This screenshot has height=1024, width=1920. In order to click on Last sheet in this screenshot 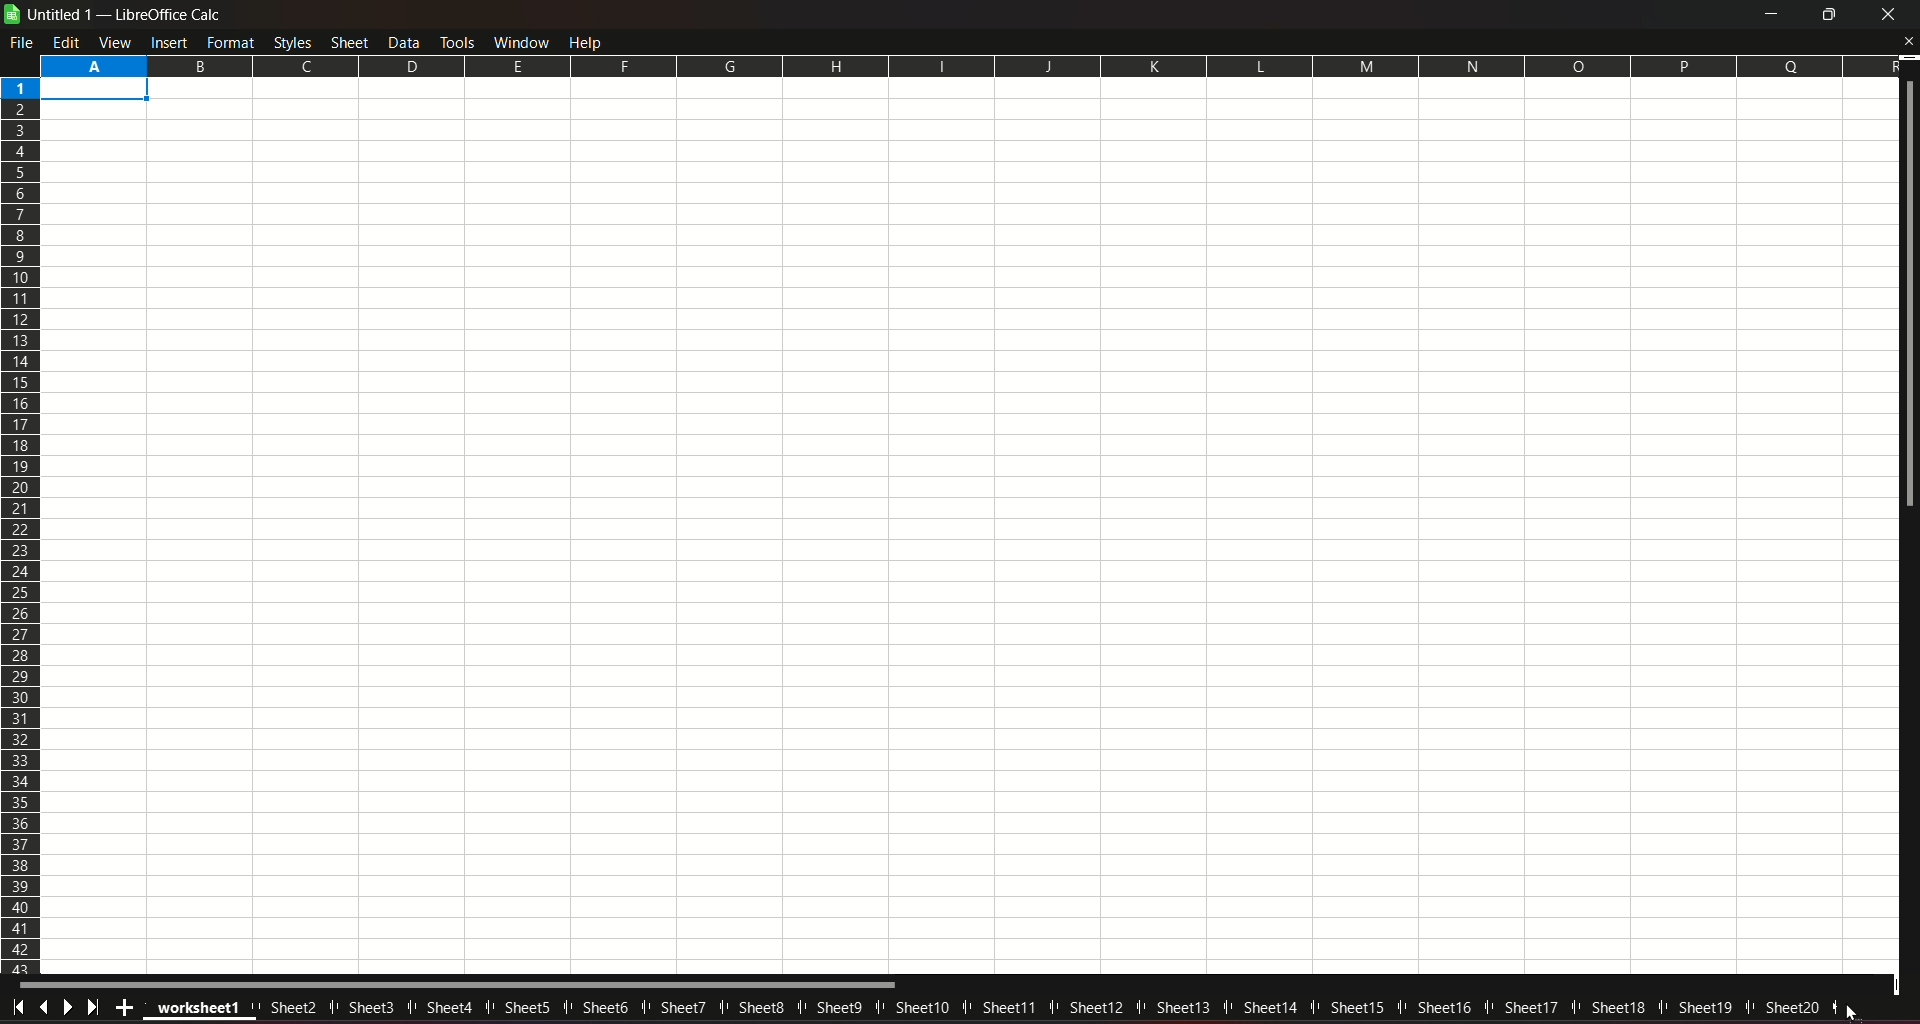, I will do `click(96, 1008)`.